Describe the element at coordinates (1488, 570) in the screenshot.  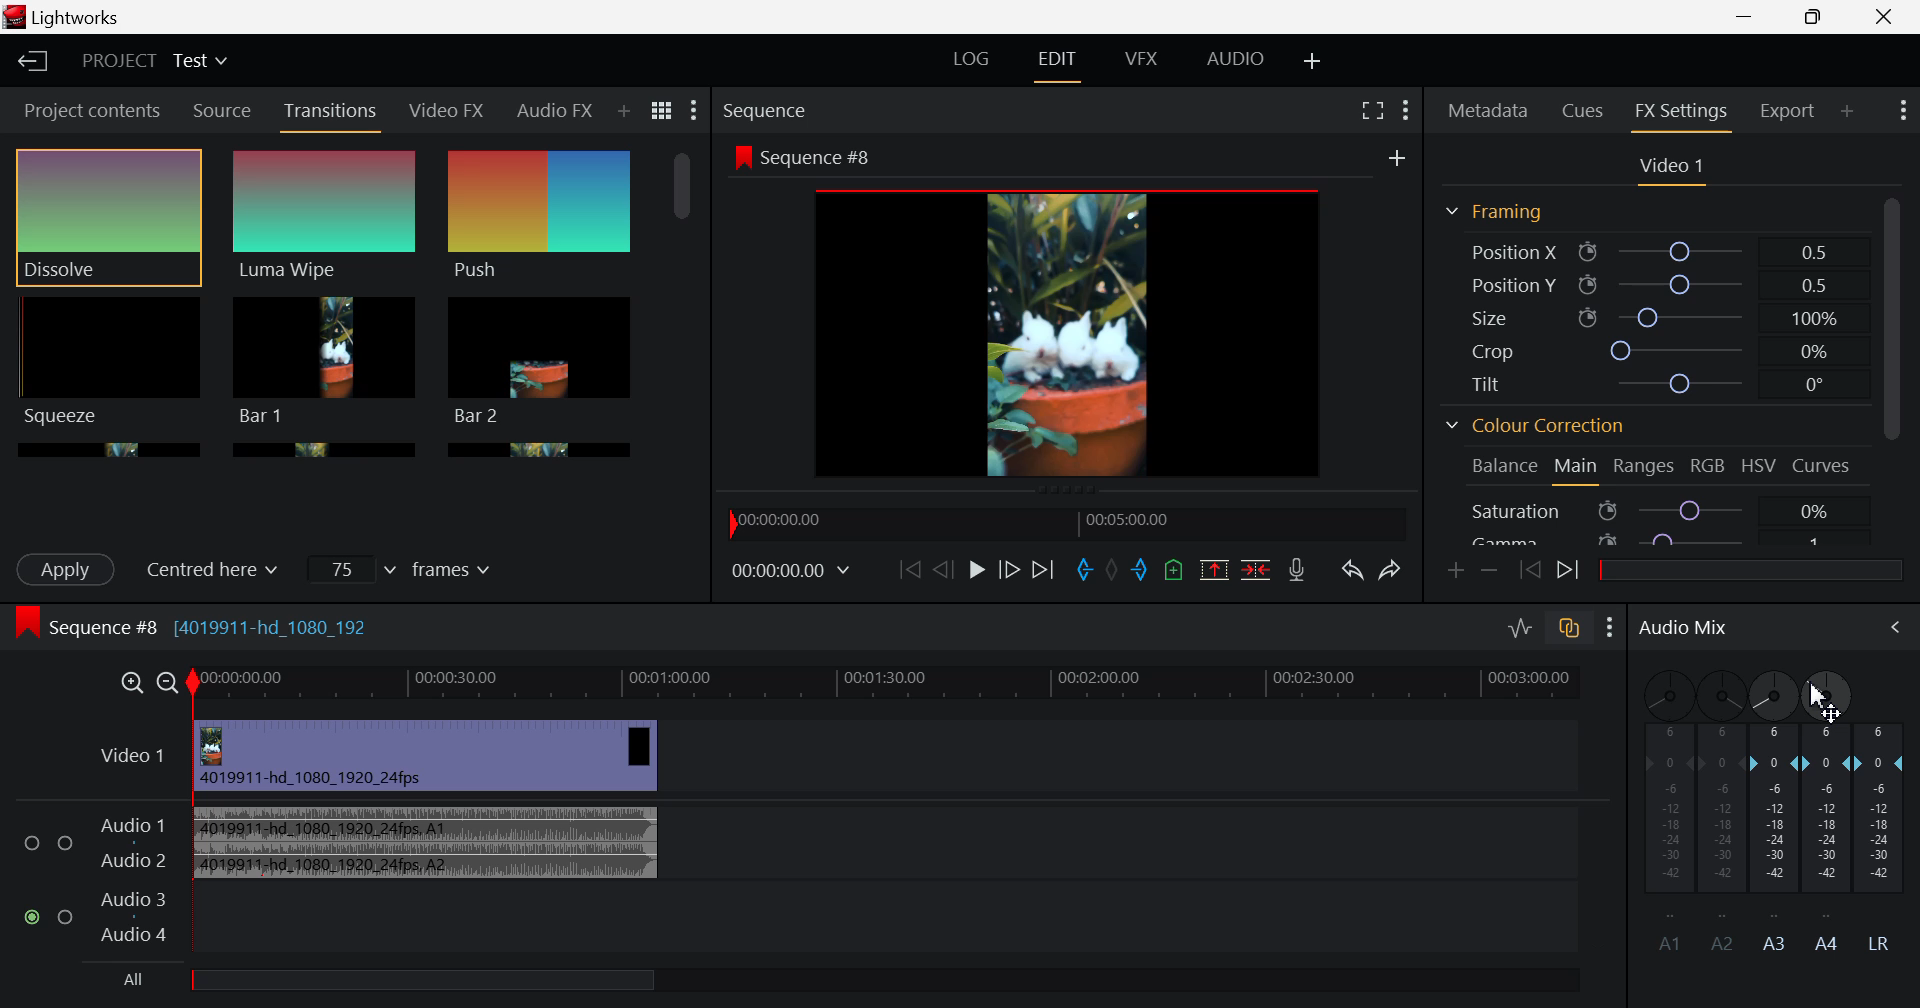
I see `Remove keyframe` at that location.